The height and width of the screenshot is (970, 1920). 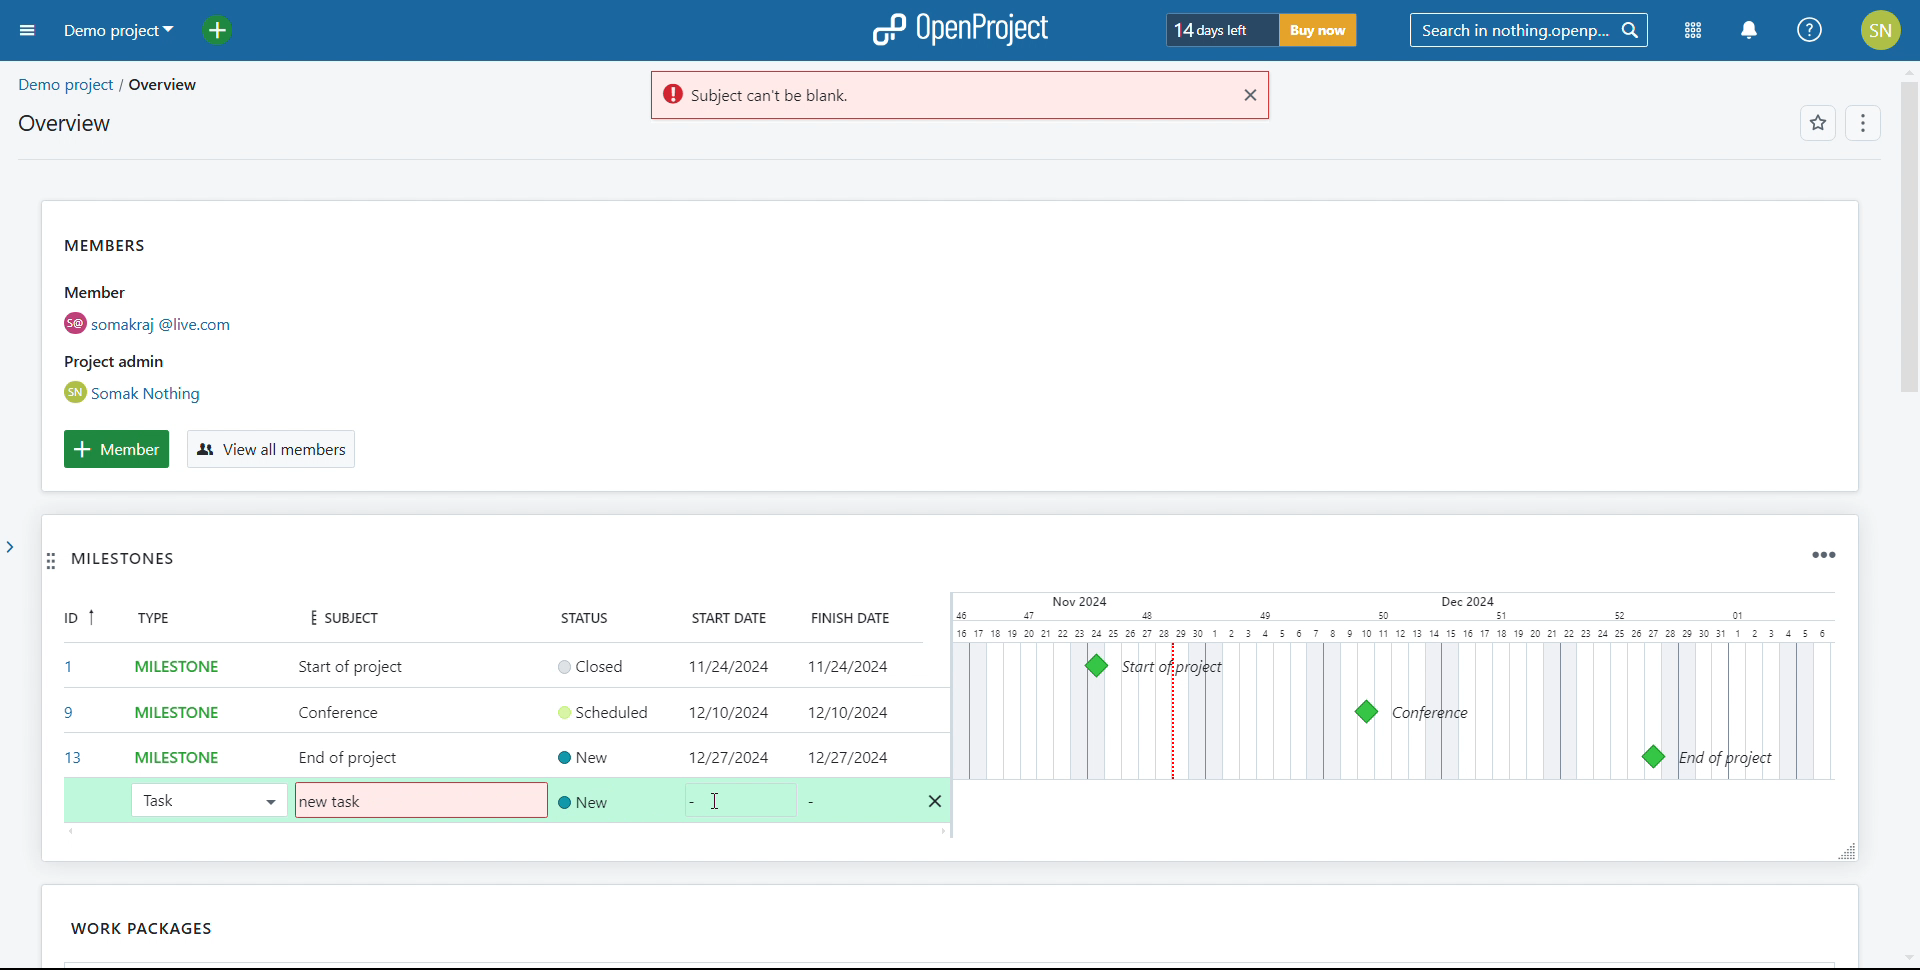 I want to click on milestone 13, so click(x=1652, y=757).